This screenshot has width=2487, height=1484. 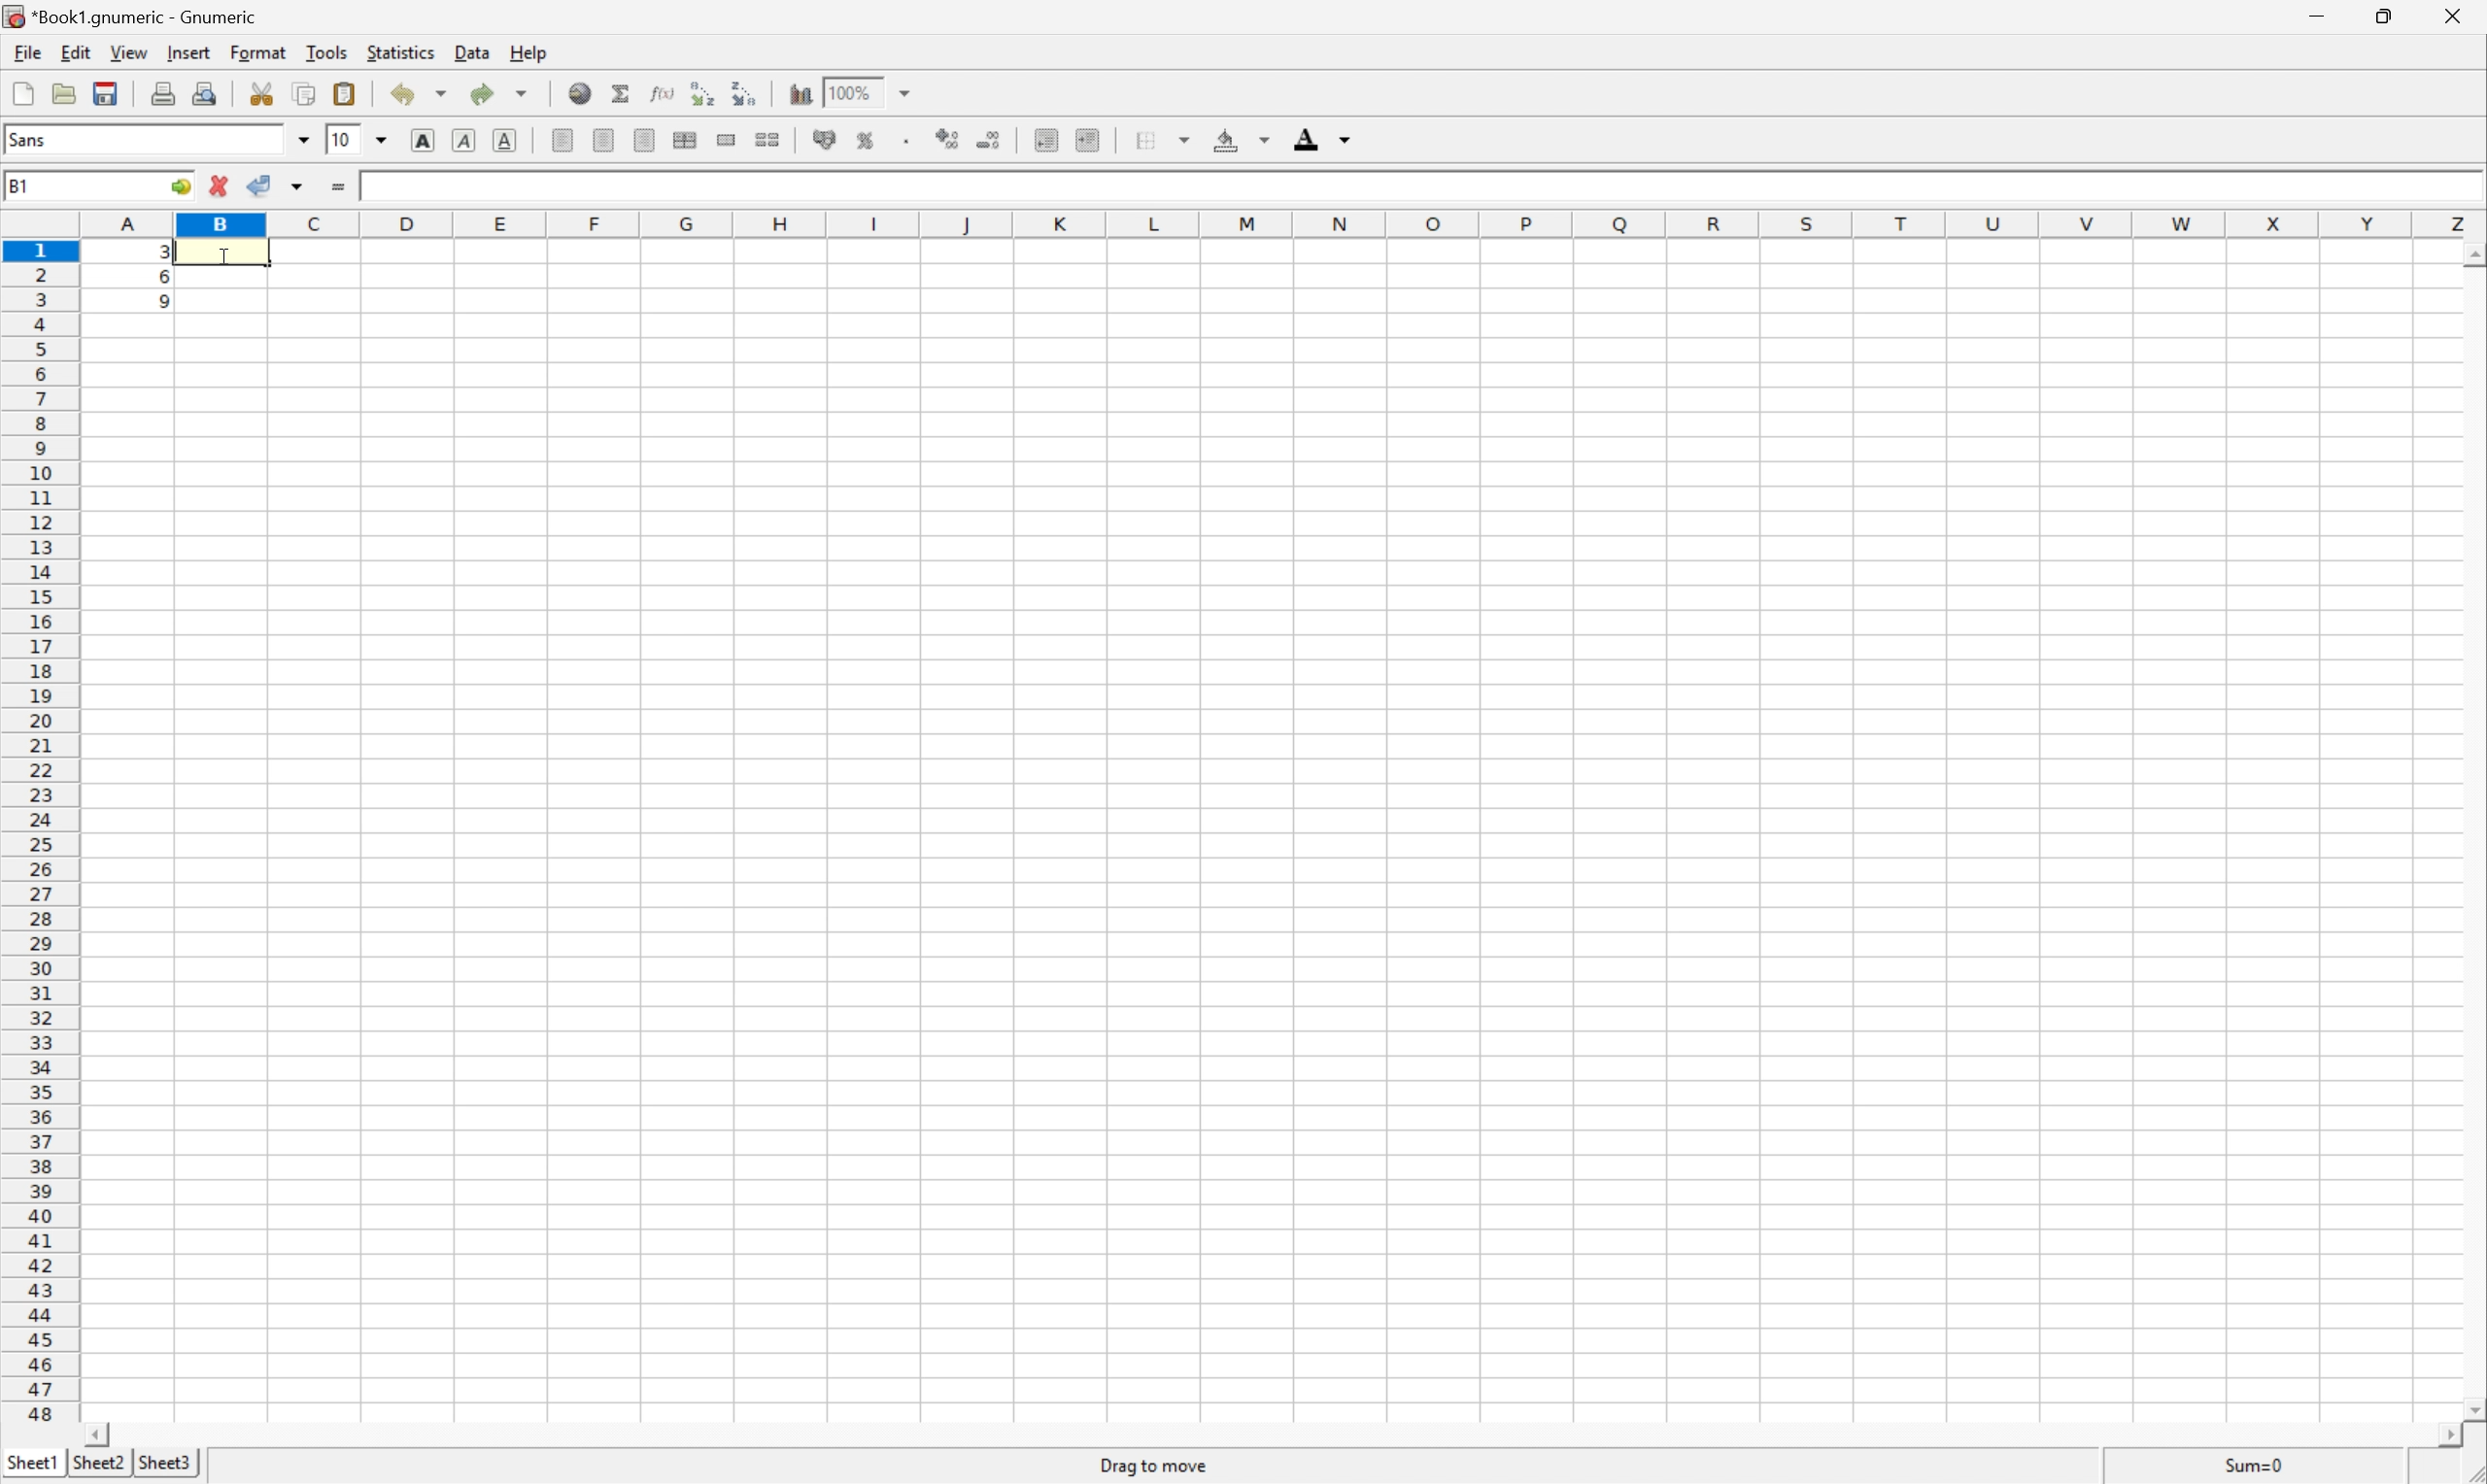 What do you see at coordinates (62, 91) in the screenshot?
I see `Open a file` at bounding box center [62, 91].